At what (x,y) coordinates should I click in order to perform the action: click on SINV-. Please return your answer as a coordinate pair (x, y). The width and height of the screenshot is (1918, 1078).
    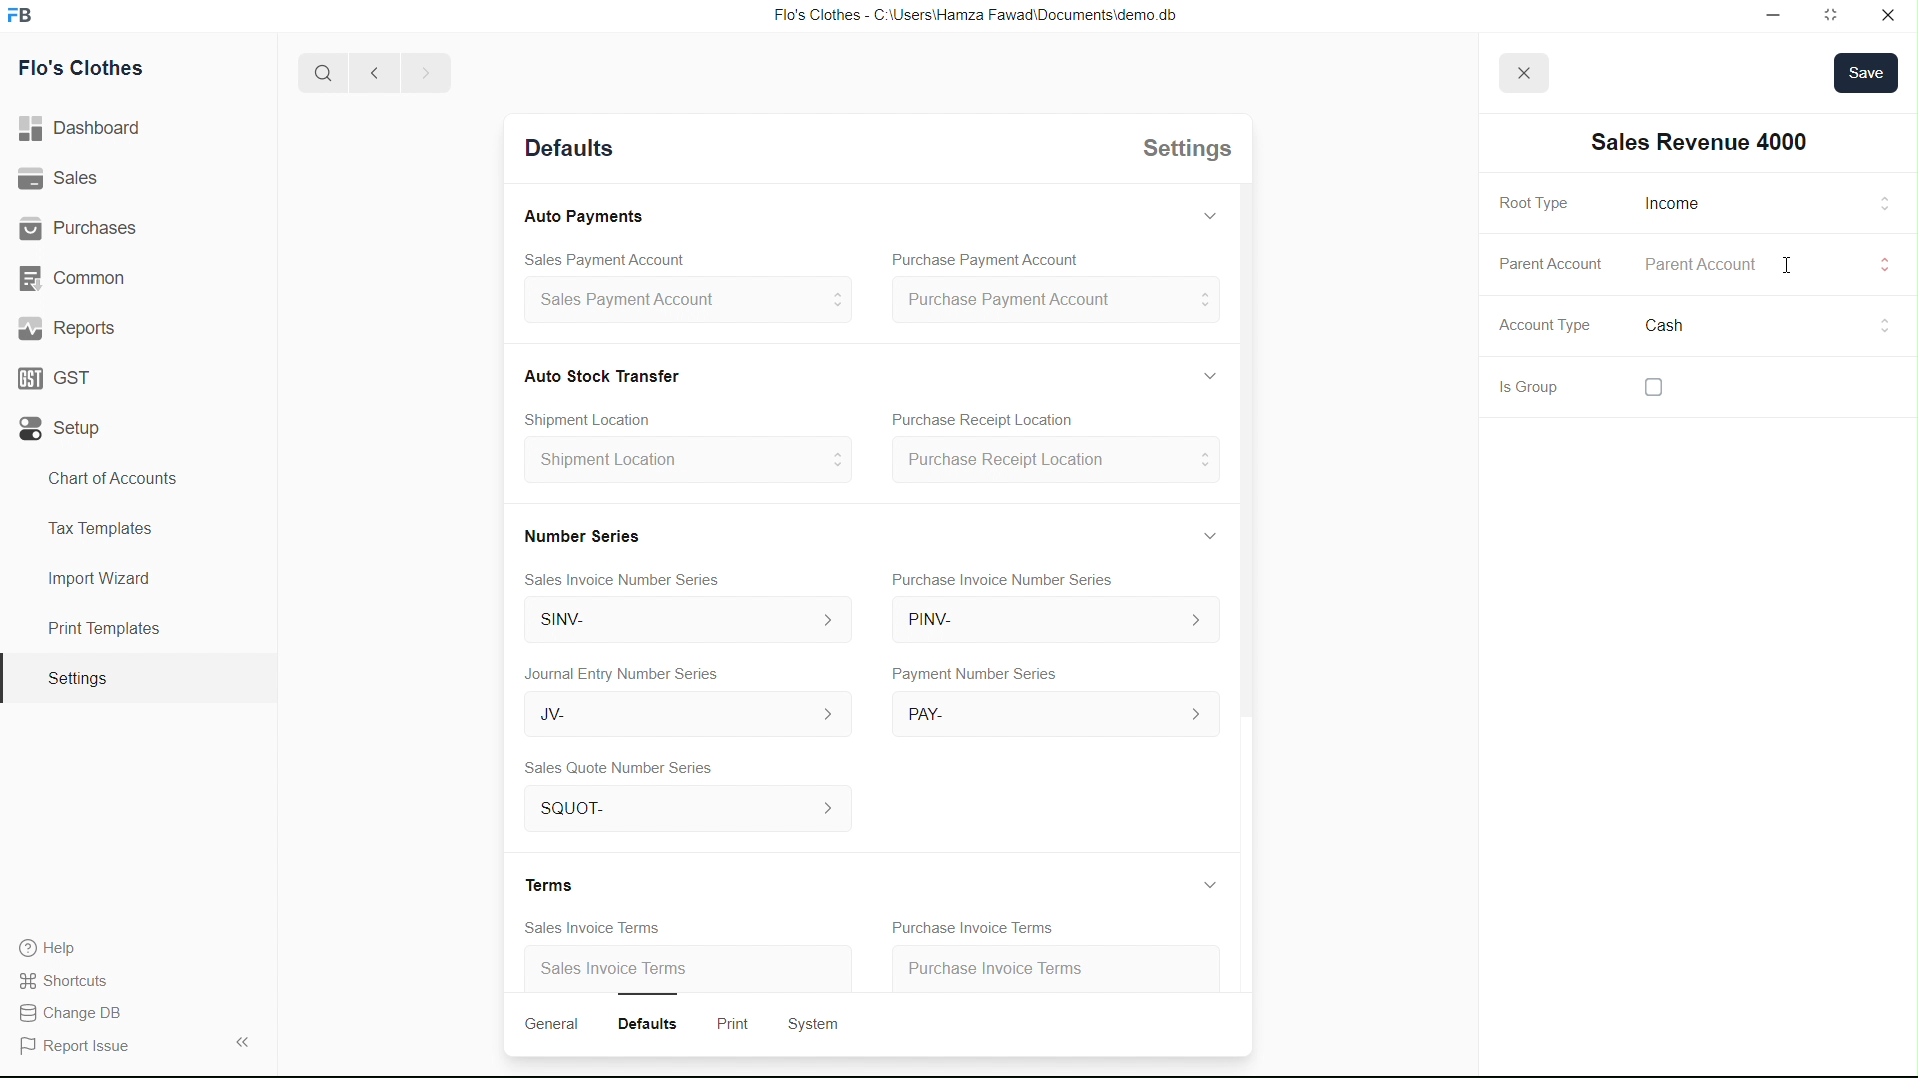
    Looking at the image, I should click on (678, 622).